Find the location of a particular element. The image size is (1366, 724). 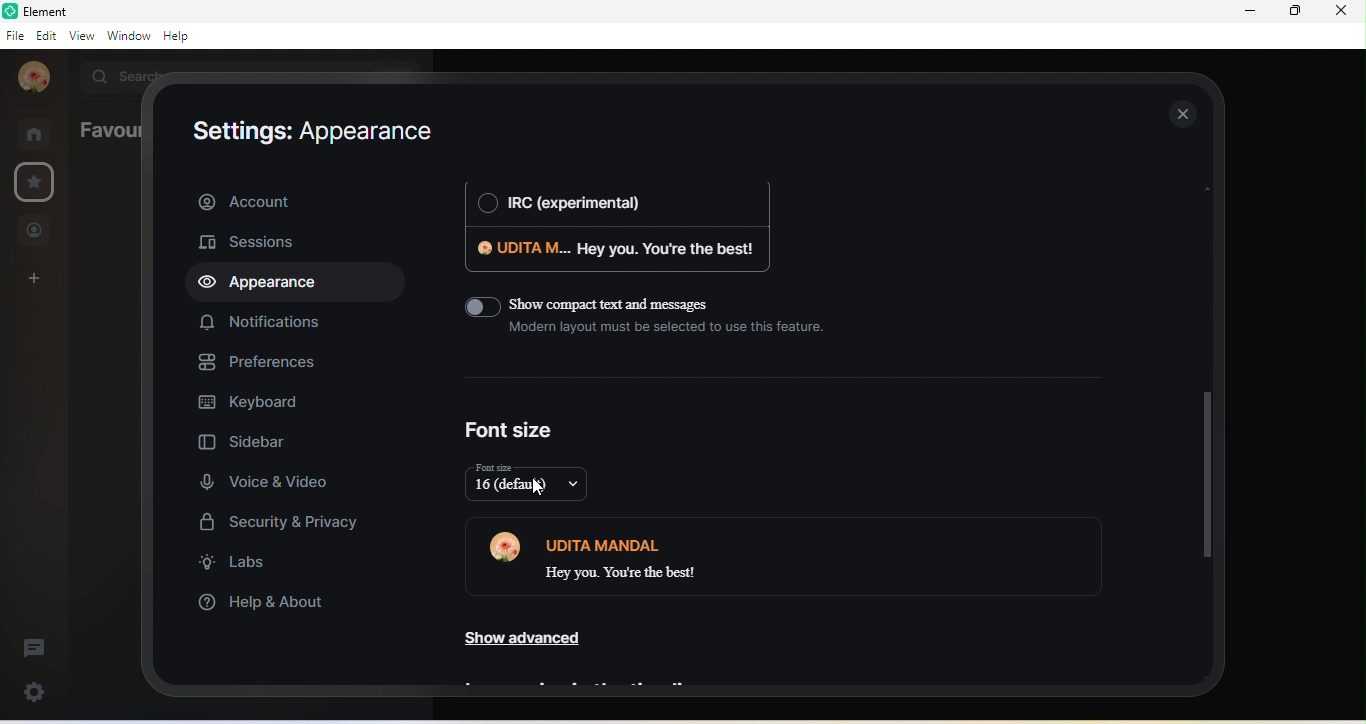

profile photo is located at coordinates (508, 551).